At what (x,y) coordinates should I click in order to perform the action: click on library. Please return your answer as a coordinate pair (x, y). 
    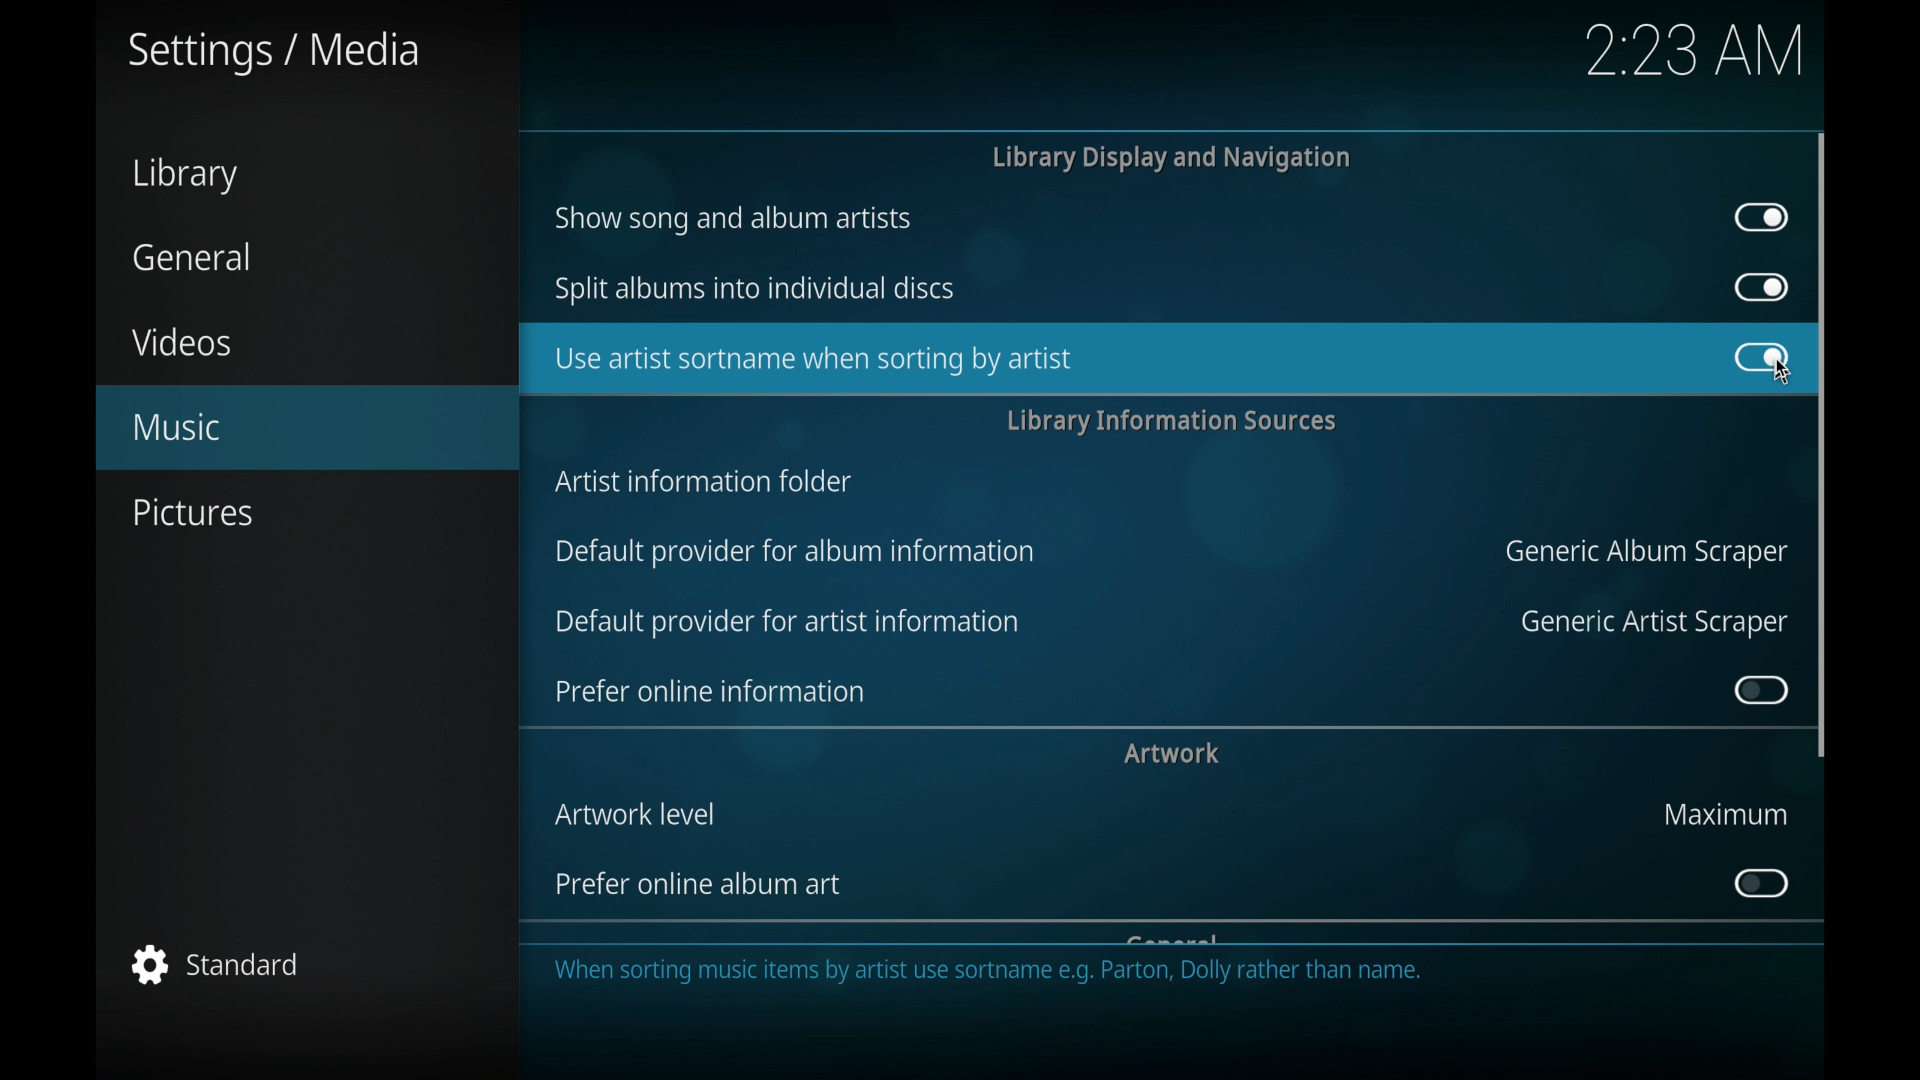
    Looking at the image, I should click on (184, 175).